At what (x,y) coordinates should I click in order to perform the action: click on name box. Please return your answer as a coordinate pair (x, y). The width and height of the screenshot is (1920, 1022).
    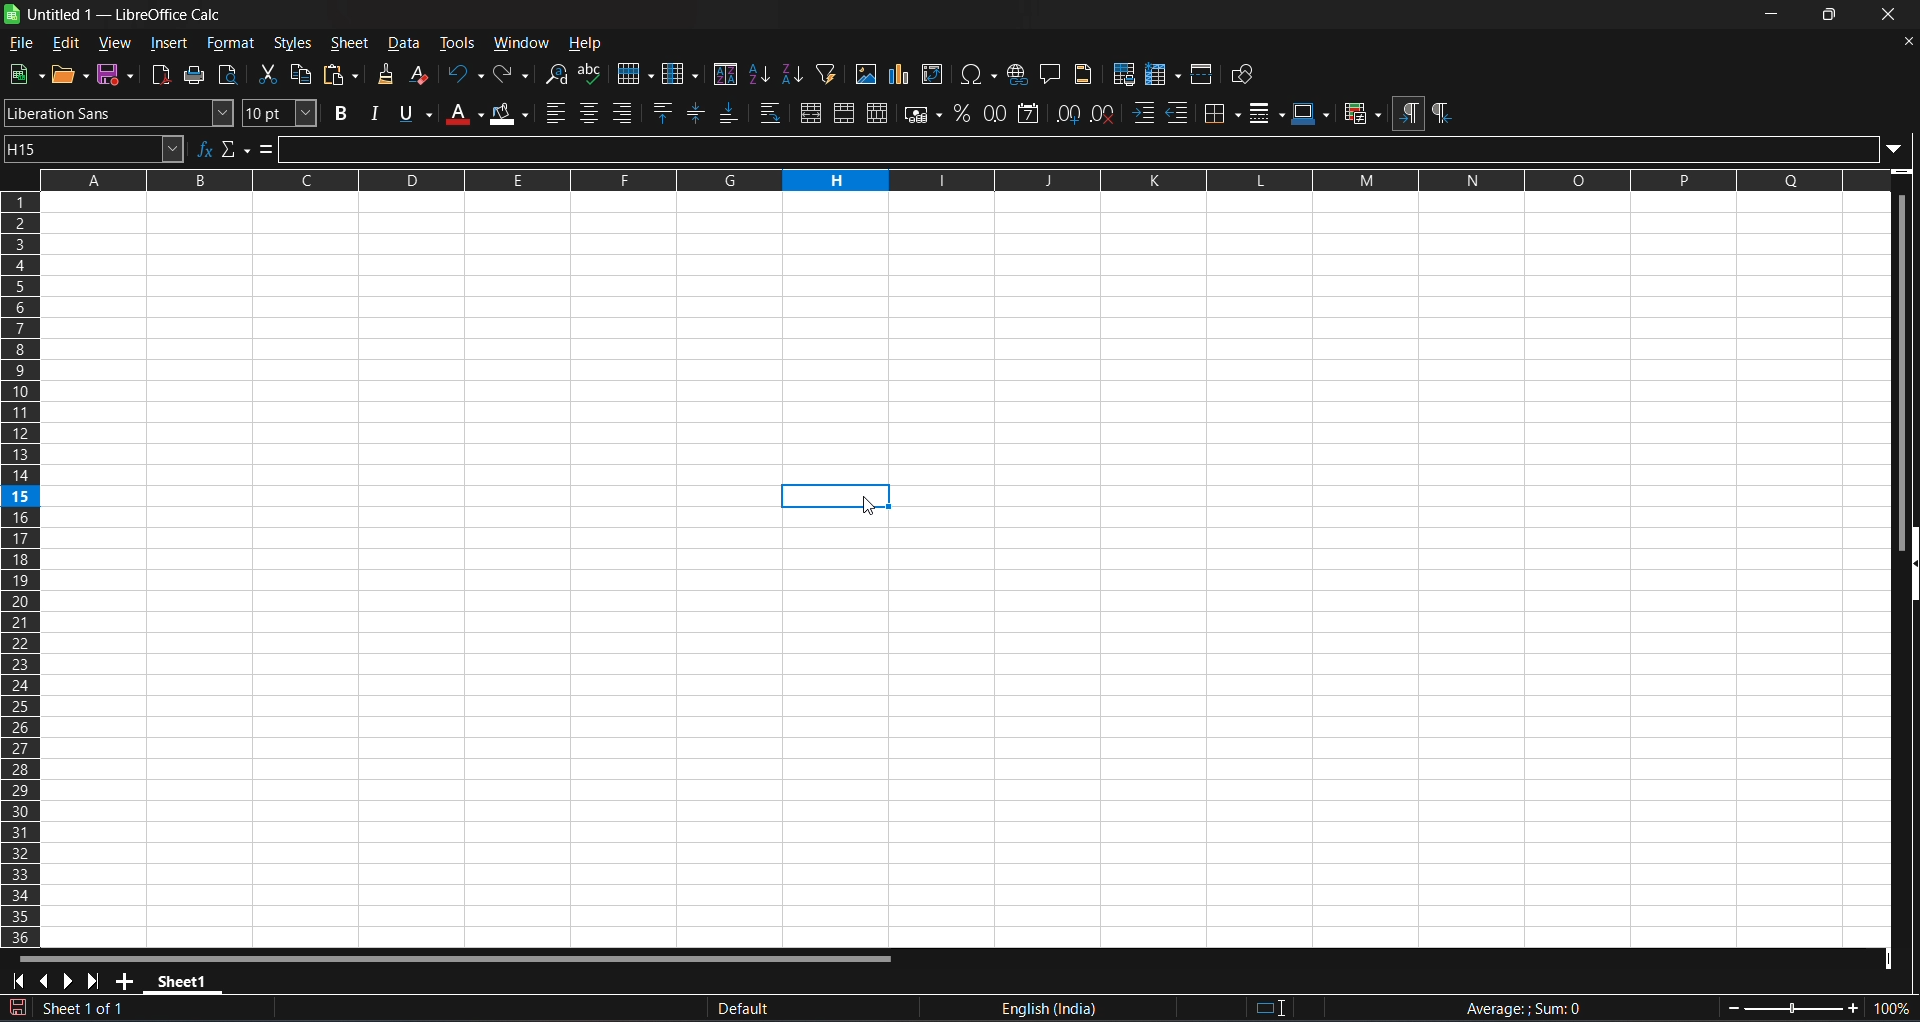
    Looking at the image, I should click on (95, 148).